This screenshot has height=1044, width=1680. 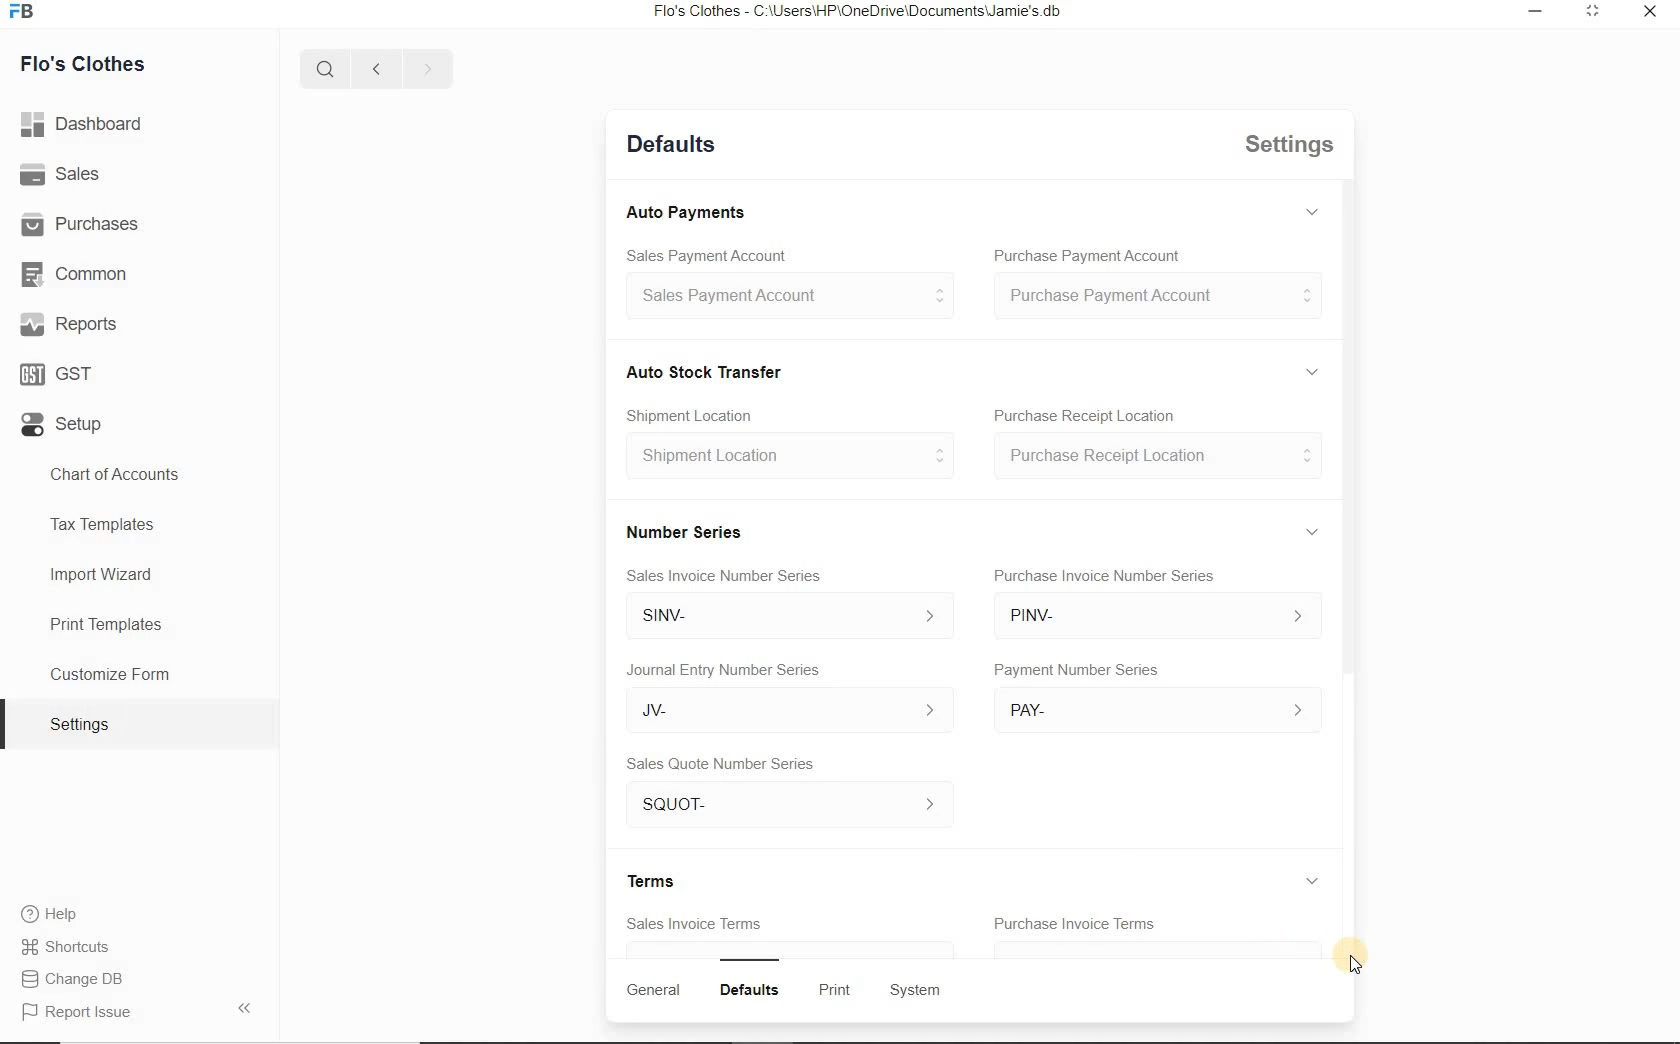 What do you see at coordinates (87, 126) in the screenshot?
I see `Dashboard` at bounding box center [87, 126].